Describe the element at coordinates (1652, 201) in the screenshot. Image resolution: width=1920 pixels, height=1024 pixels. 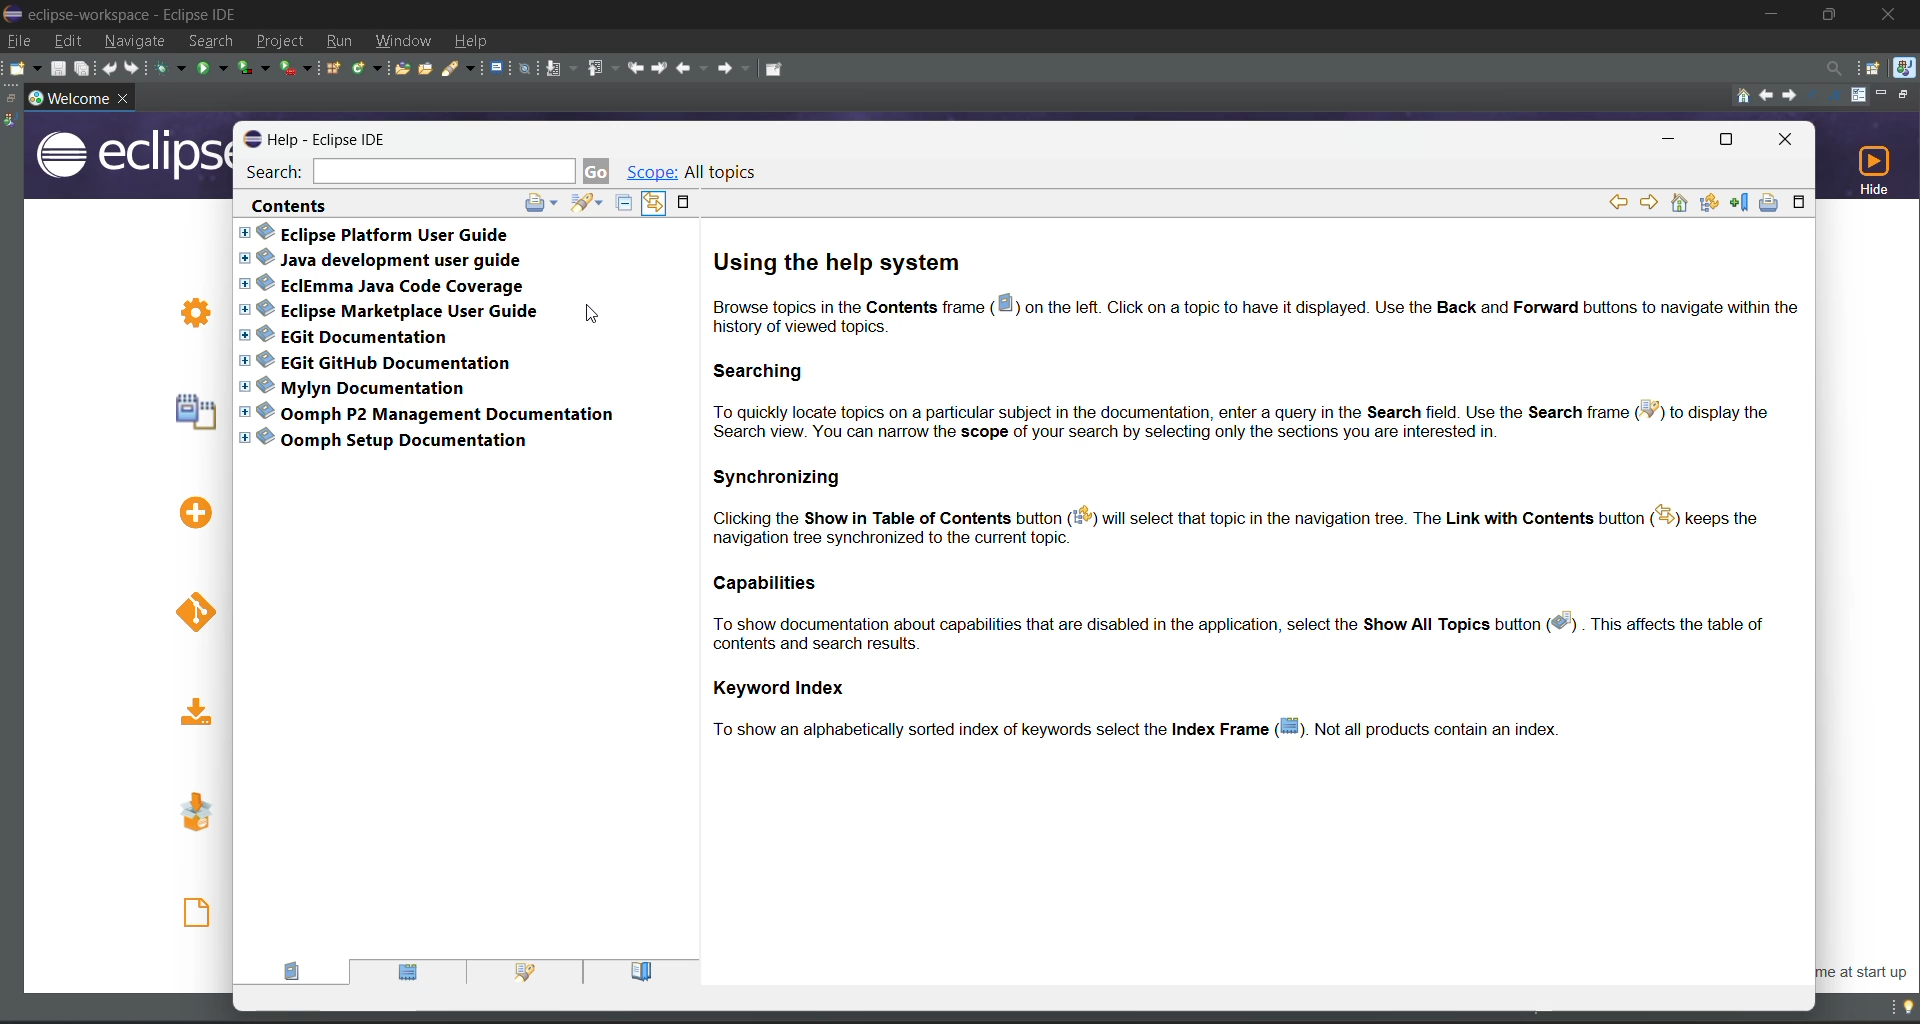
I see `go forward` at that location.